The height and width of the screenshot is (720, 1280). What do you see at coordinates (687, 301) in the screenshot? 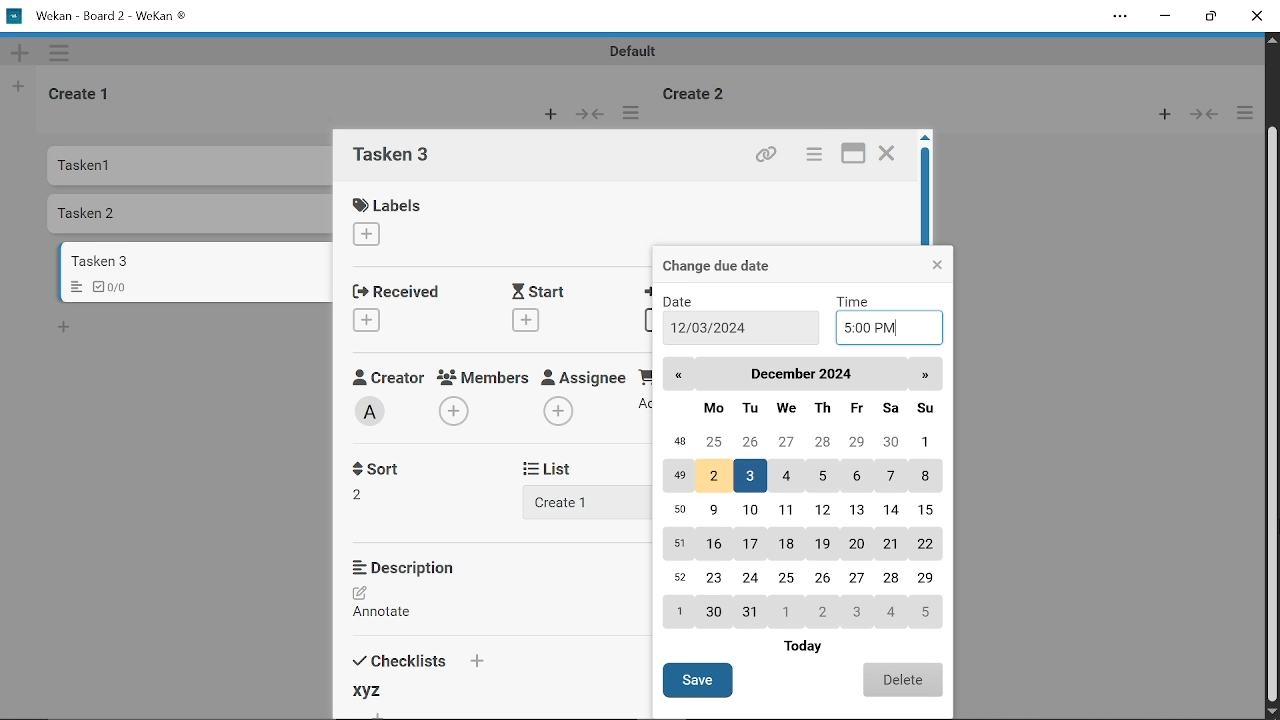
I see `Date` at bounding box center [687, 301].